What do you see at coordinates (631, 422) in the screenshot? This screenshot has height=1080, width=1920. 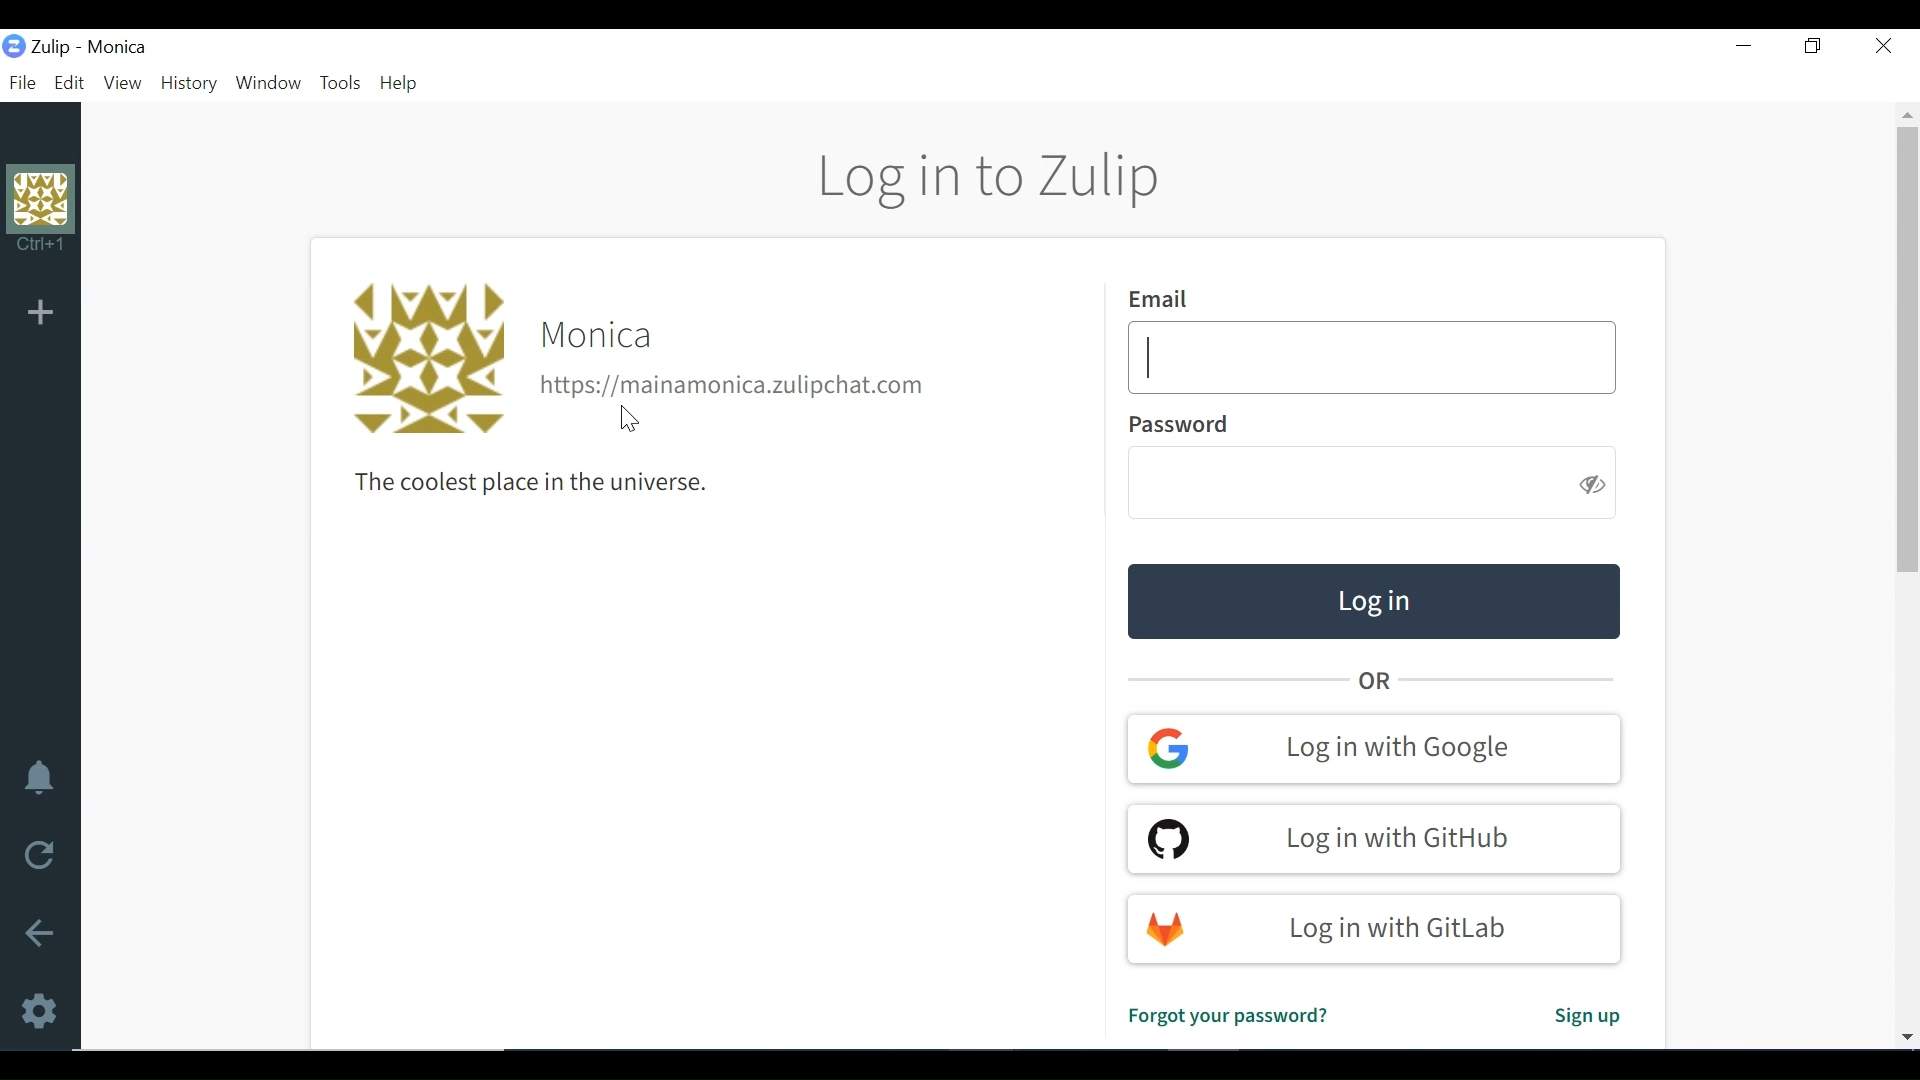 I see `` at bounding box center [631, 422].